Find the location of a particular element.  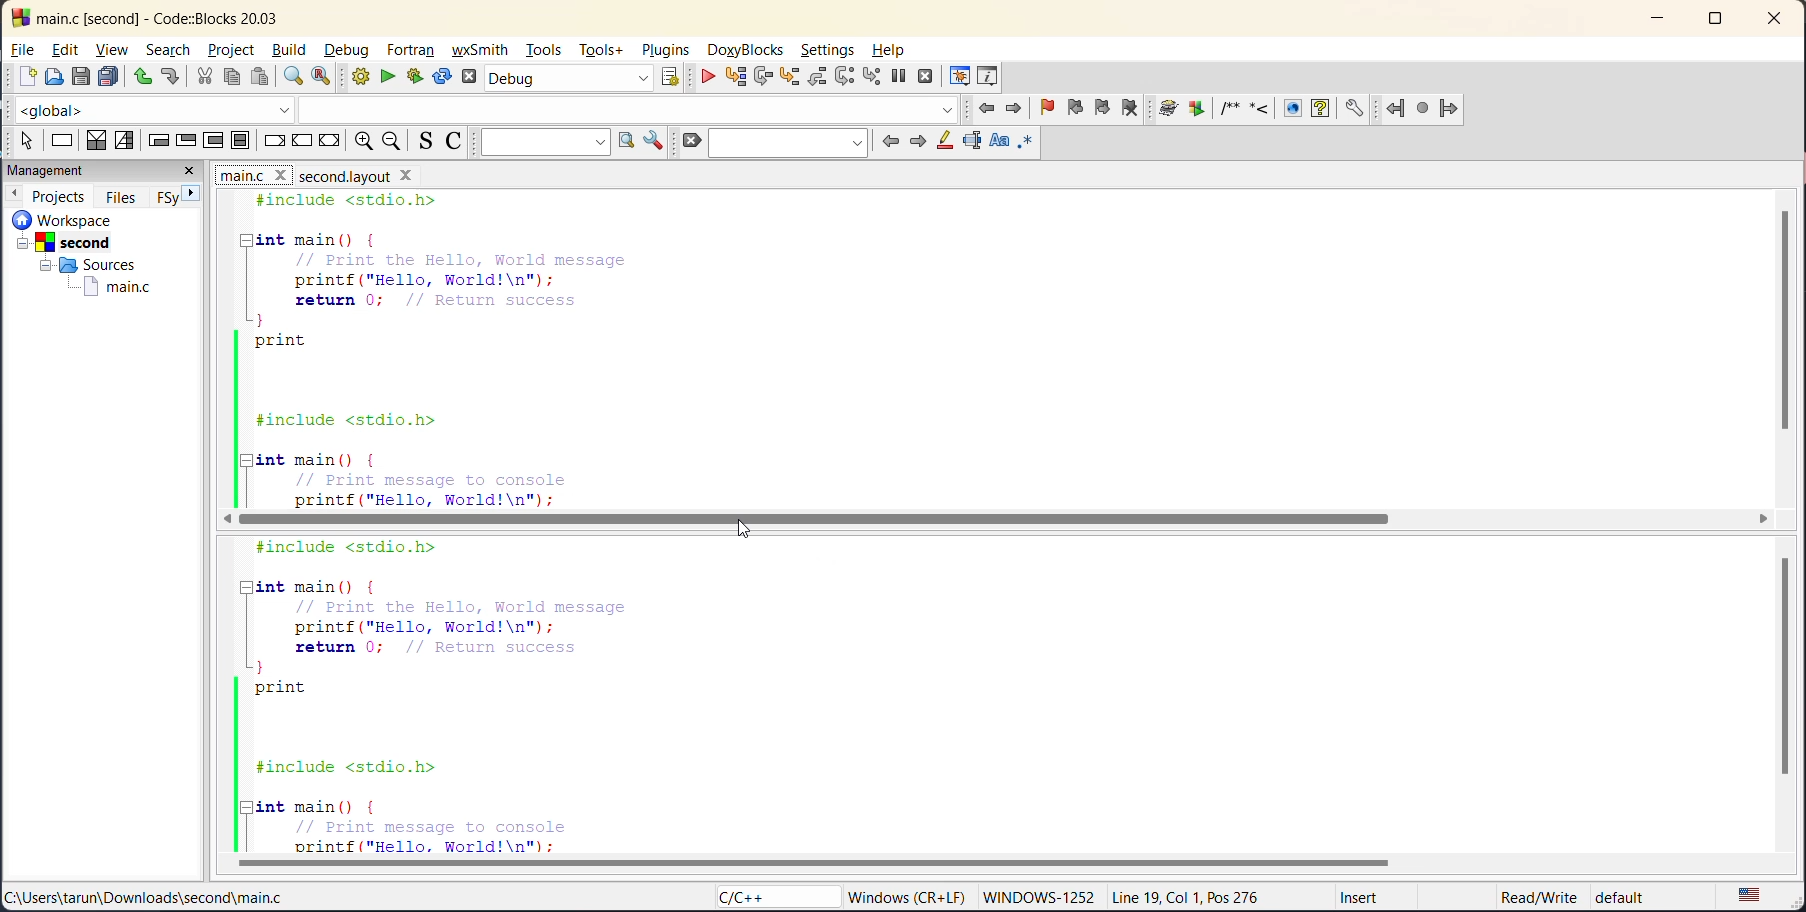

select is located at coordinates (24, 141).